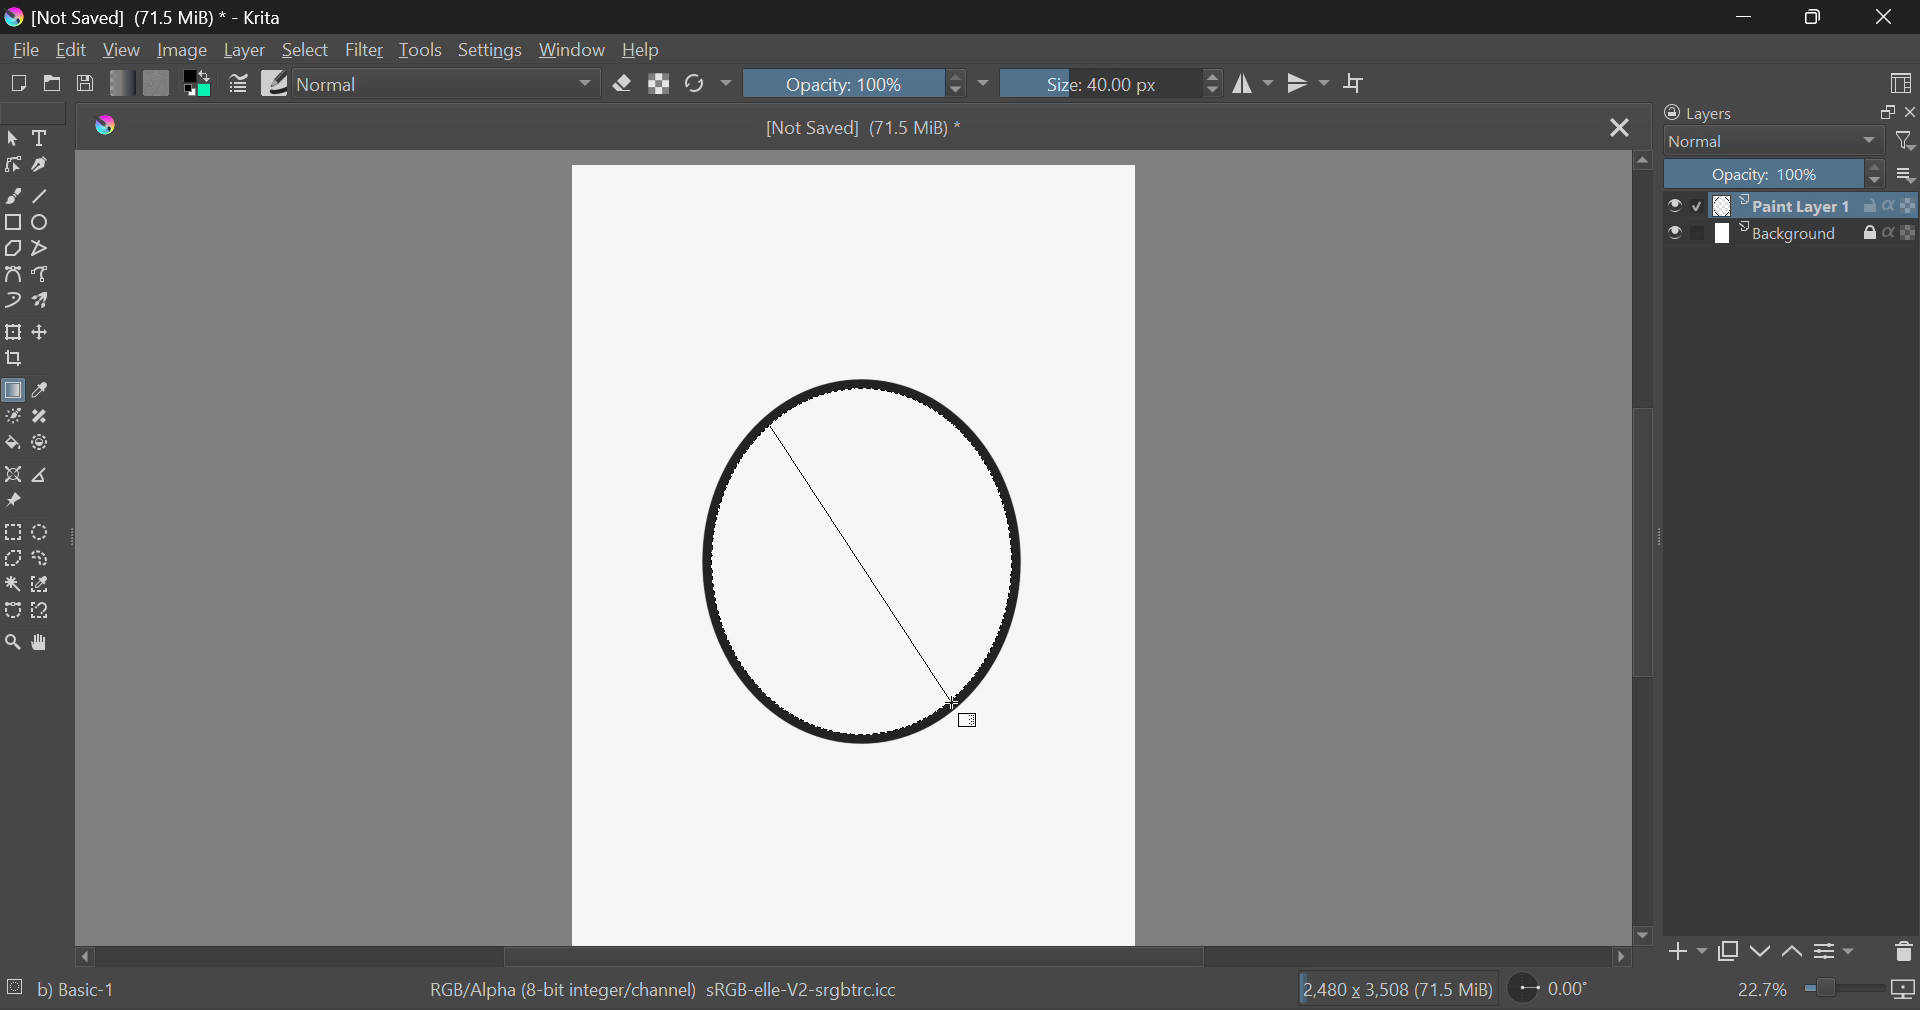 This screenshot has height=1010, width=1920. Describe the element at coordinates (1816, 18) in the screenshot. I see `Minimize` at that location.